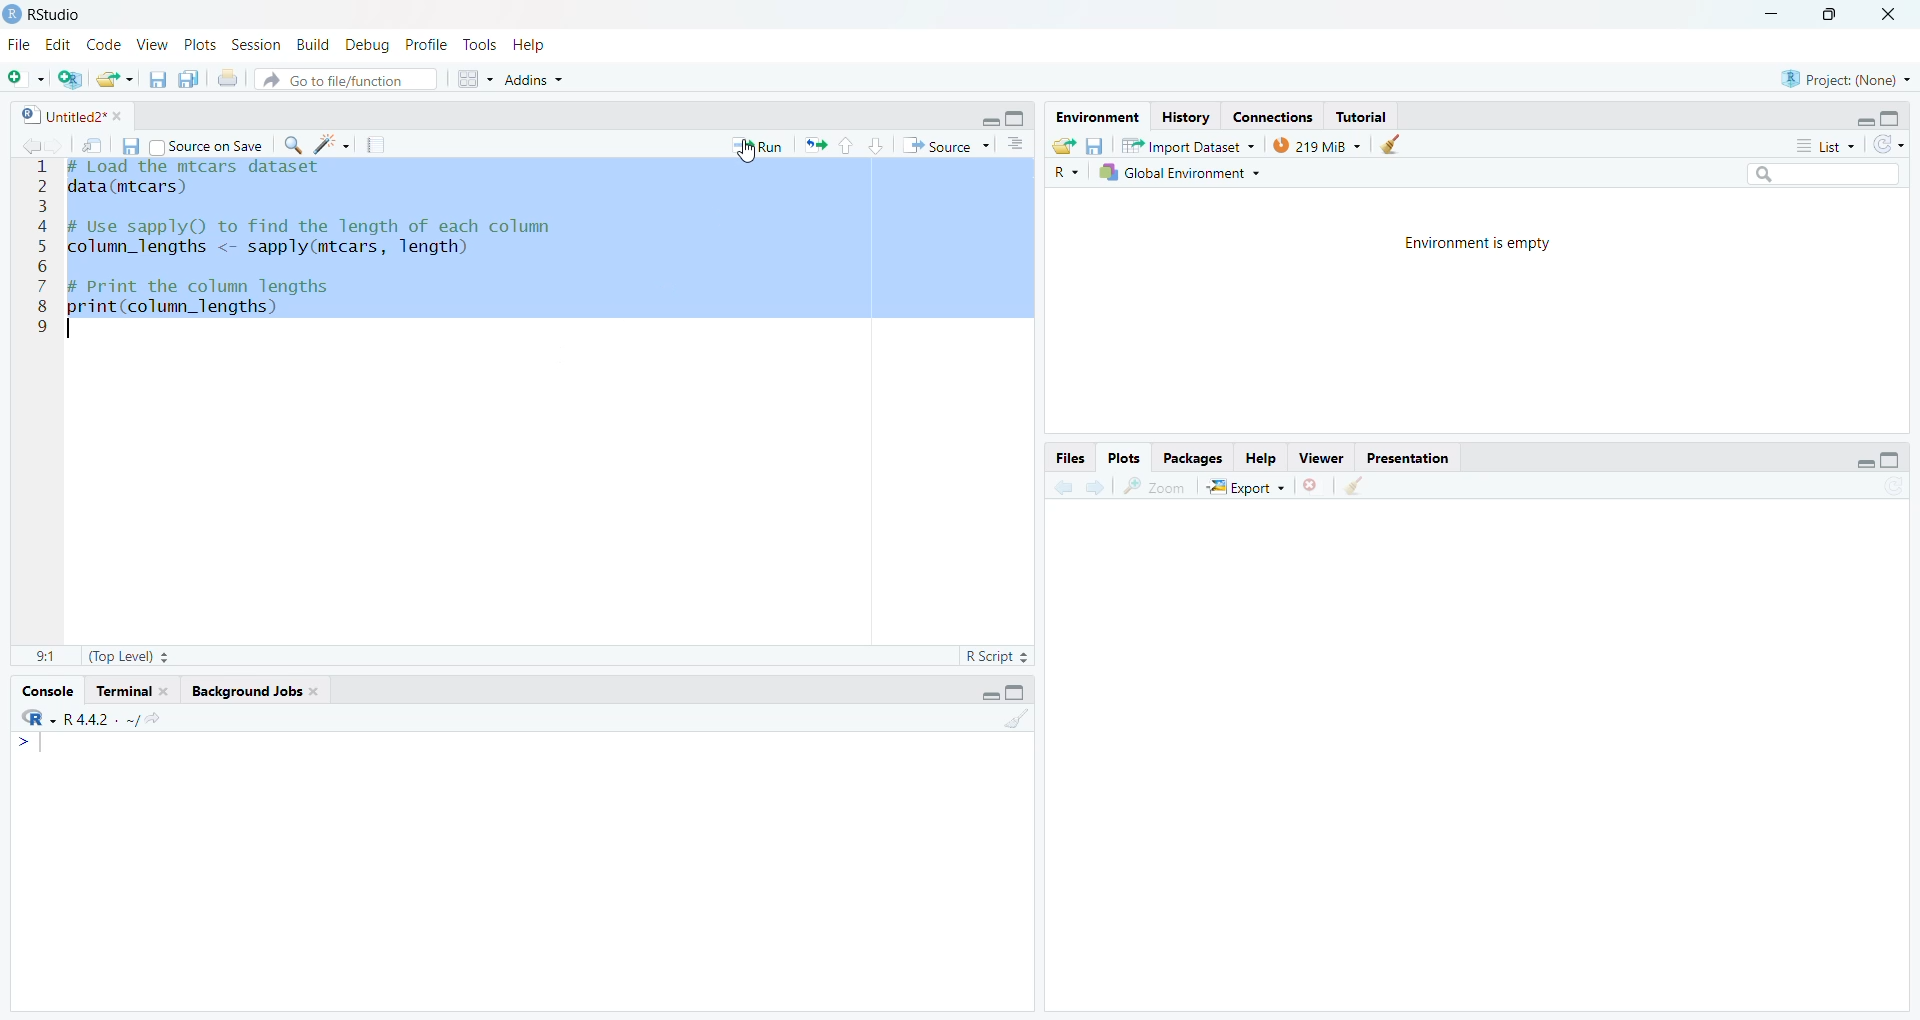 The width and height of the screenshot is (1920, 1020). Describe the element at coordinates (57, 147) in the screenshot. I see `Go to next source location` at that location.